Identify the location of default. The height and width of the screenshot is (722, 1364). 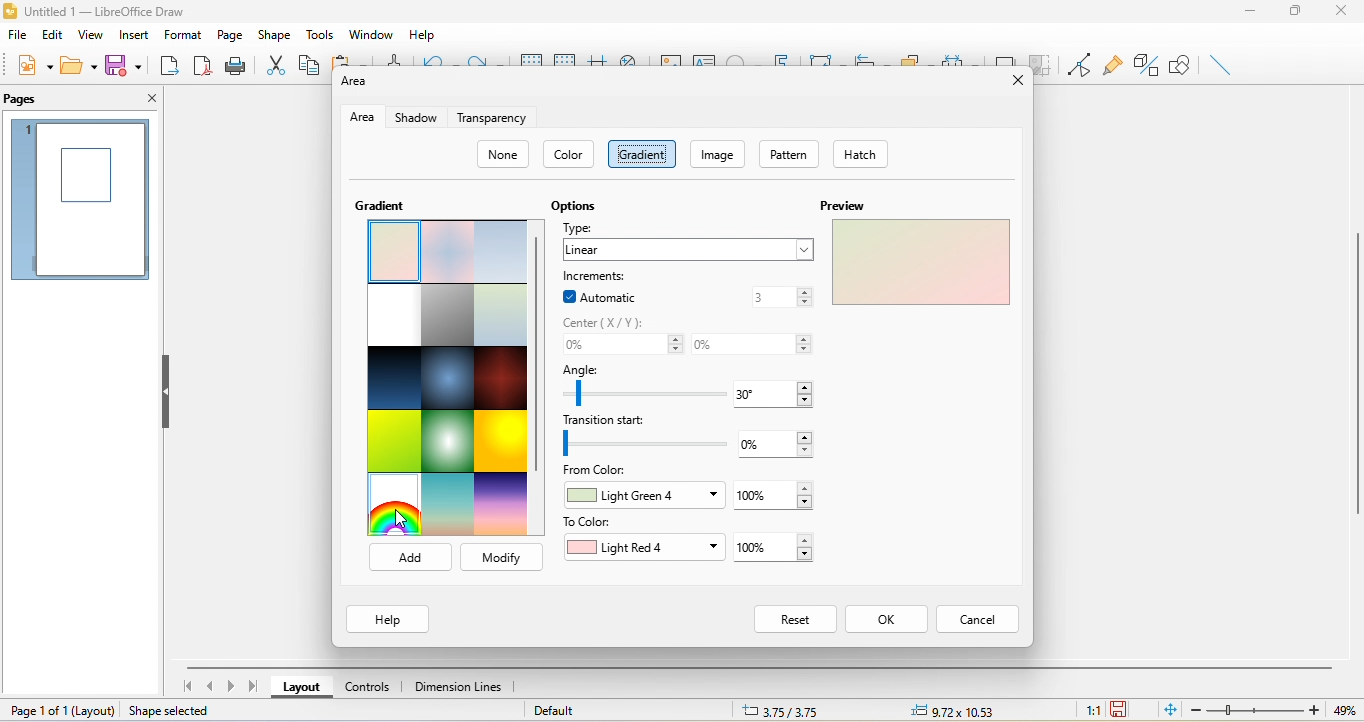
(573, 710).